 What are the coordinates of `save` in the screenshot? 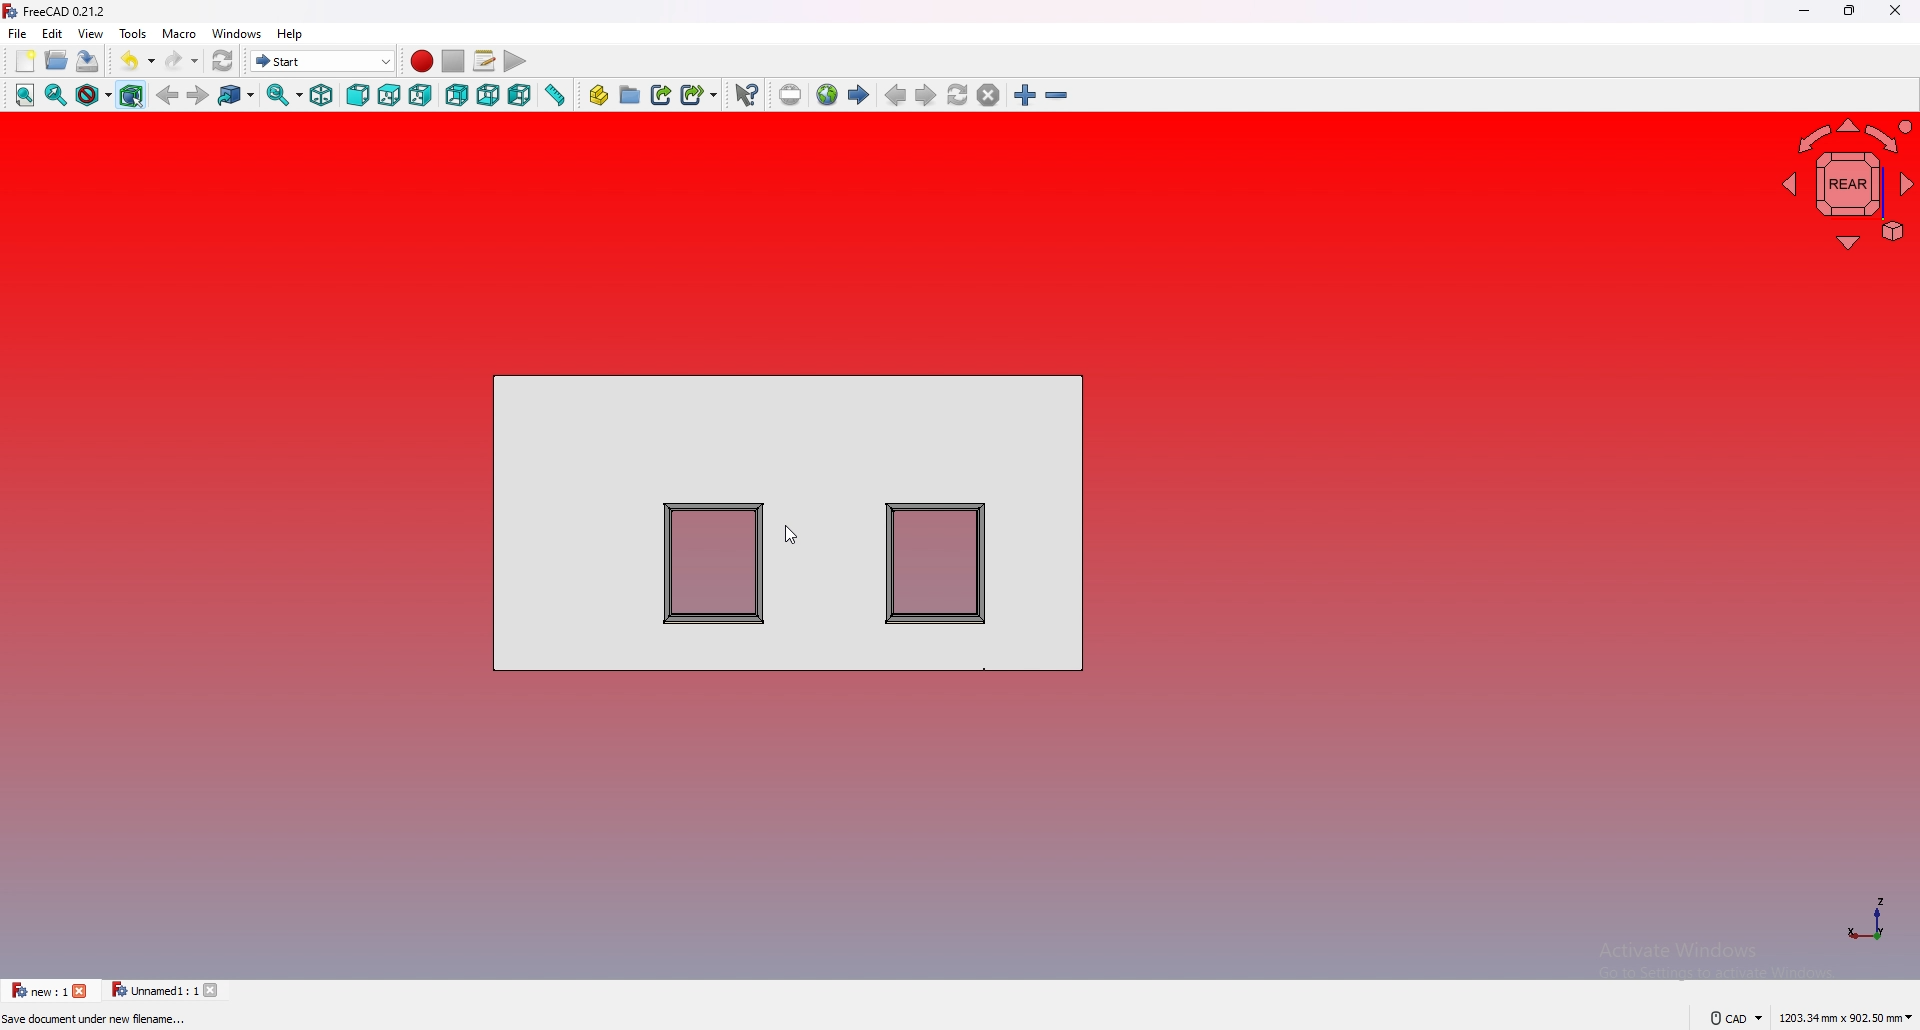 It's located at (89, 62).